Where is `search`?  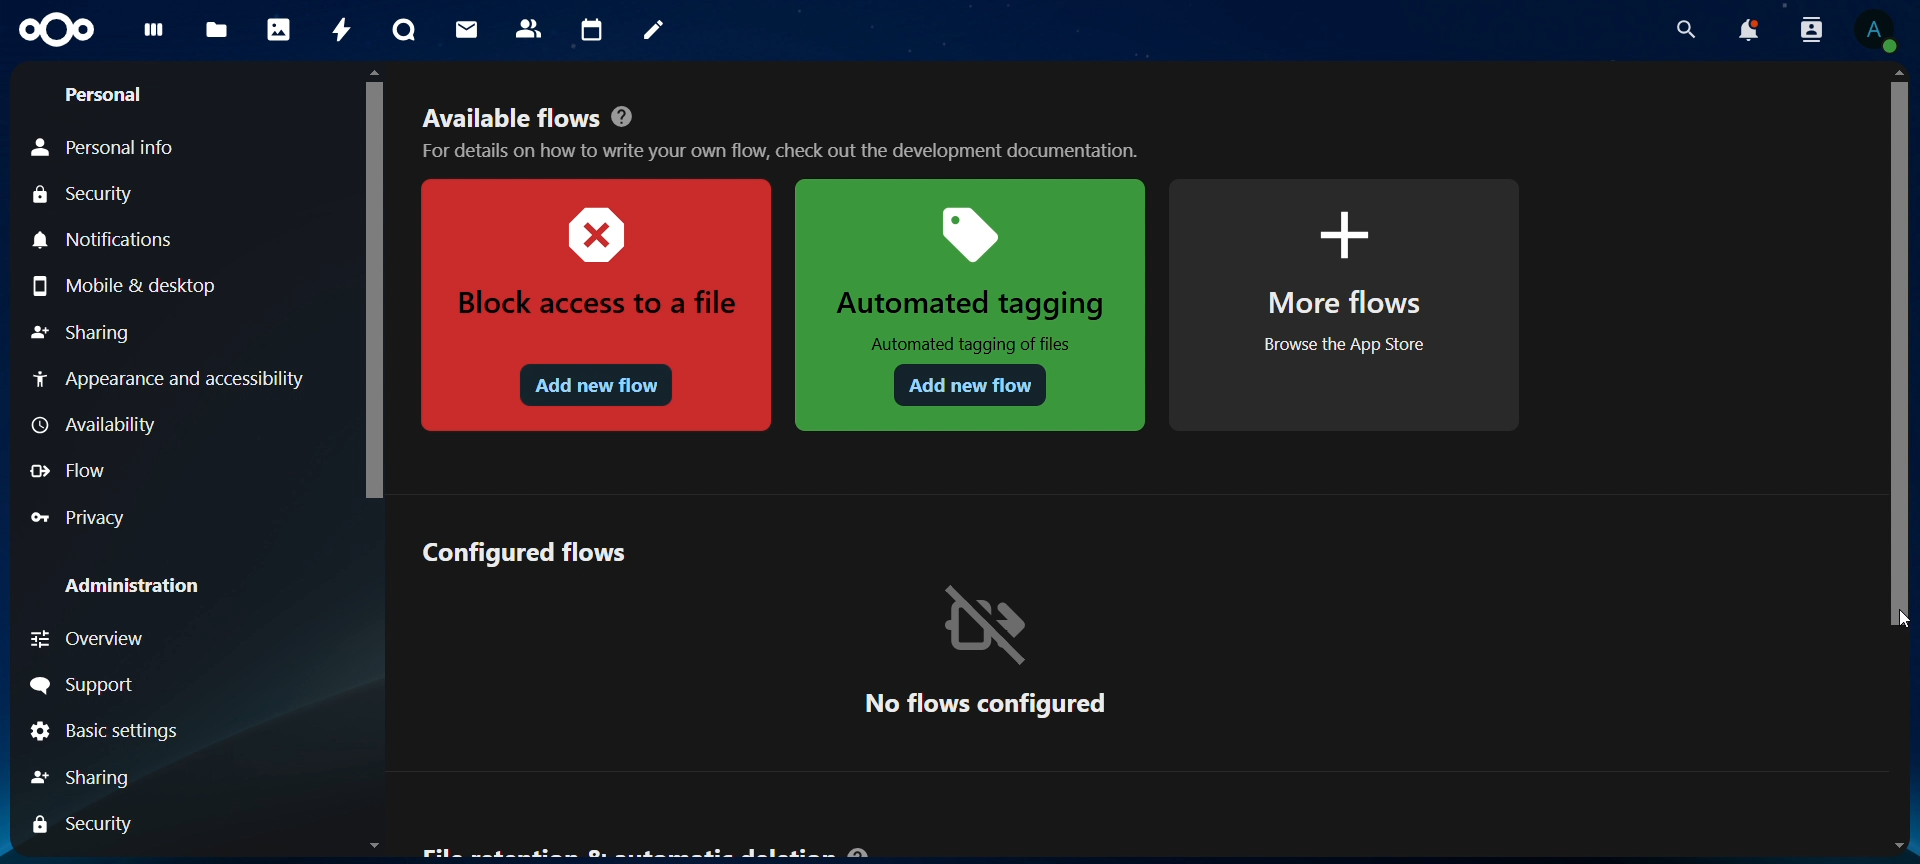
search is located at coordinates (1681, 30).